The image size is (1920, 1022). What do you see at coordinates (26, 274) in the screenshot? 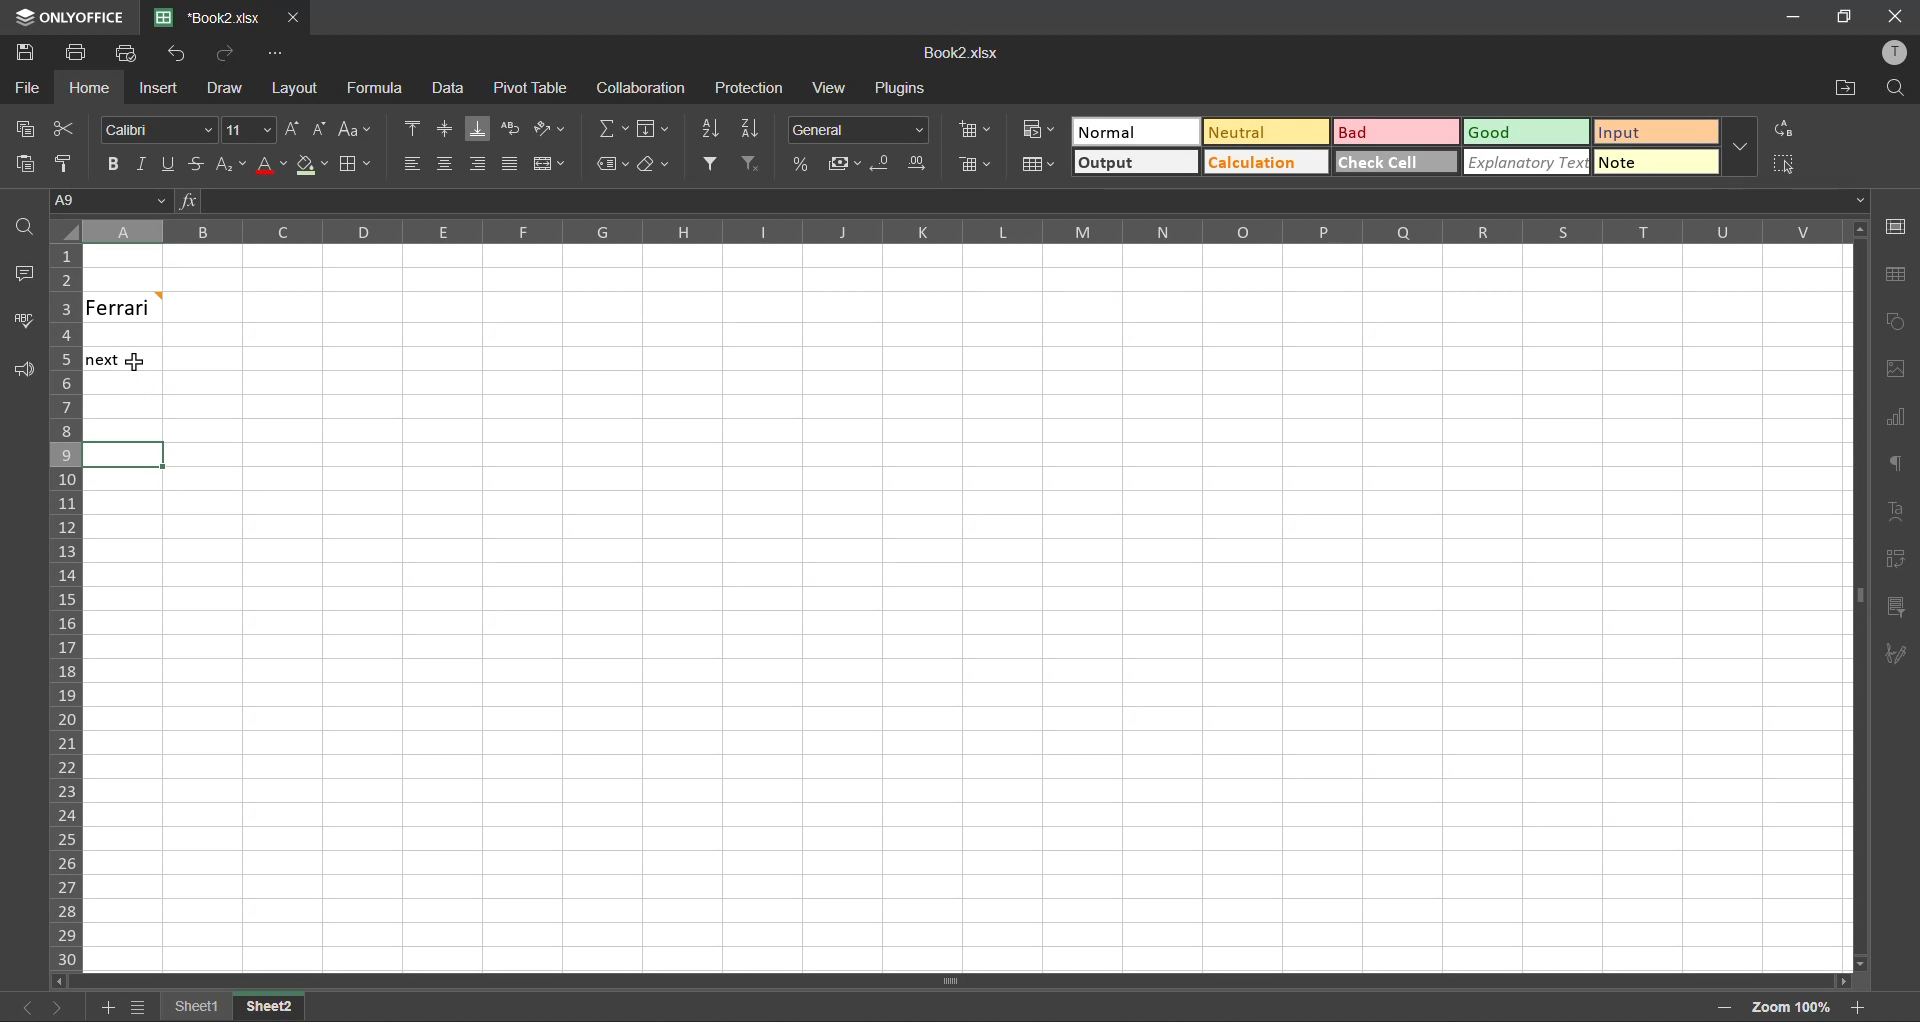
I see `comments` at bounding box center [26, 274].